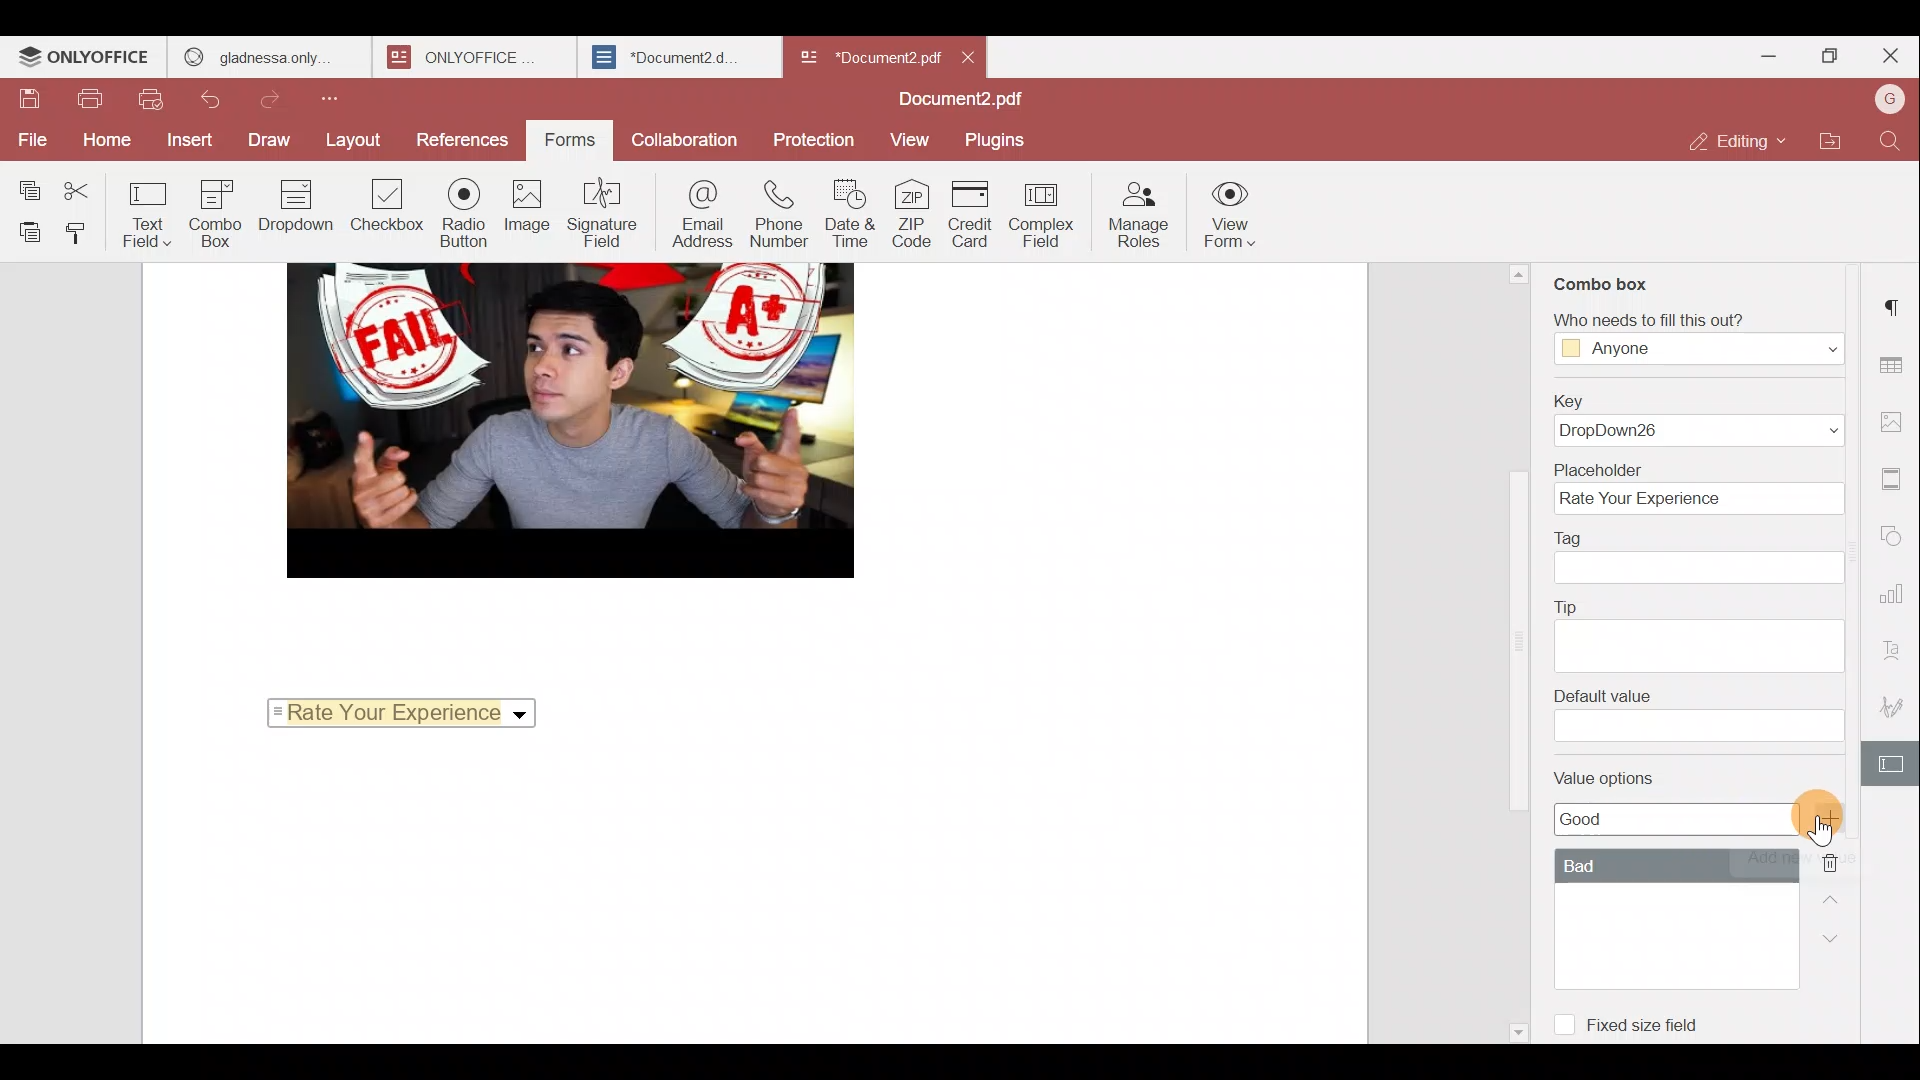 The height and width of the screenshot is (1080, 1920). I want to click on Plugins, so click(998, 140).